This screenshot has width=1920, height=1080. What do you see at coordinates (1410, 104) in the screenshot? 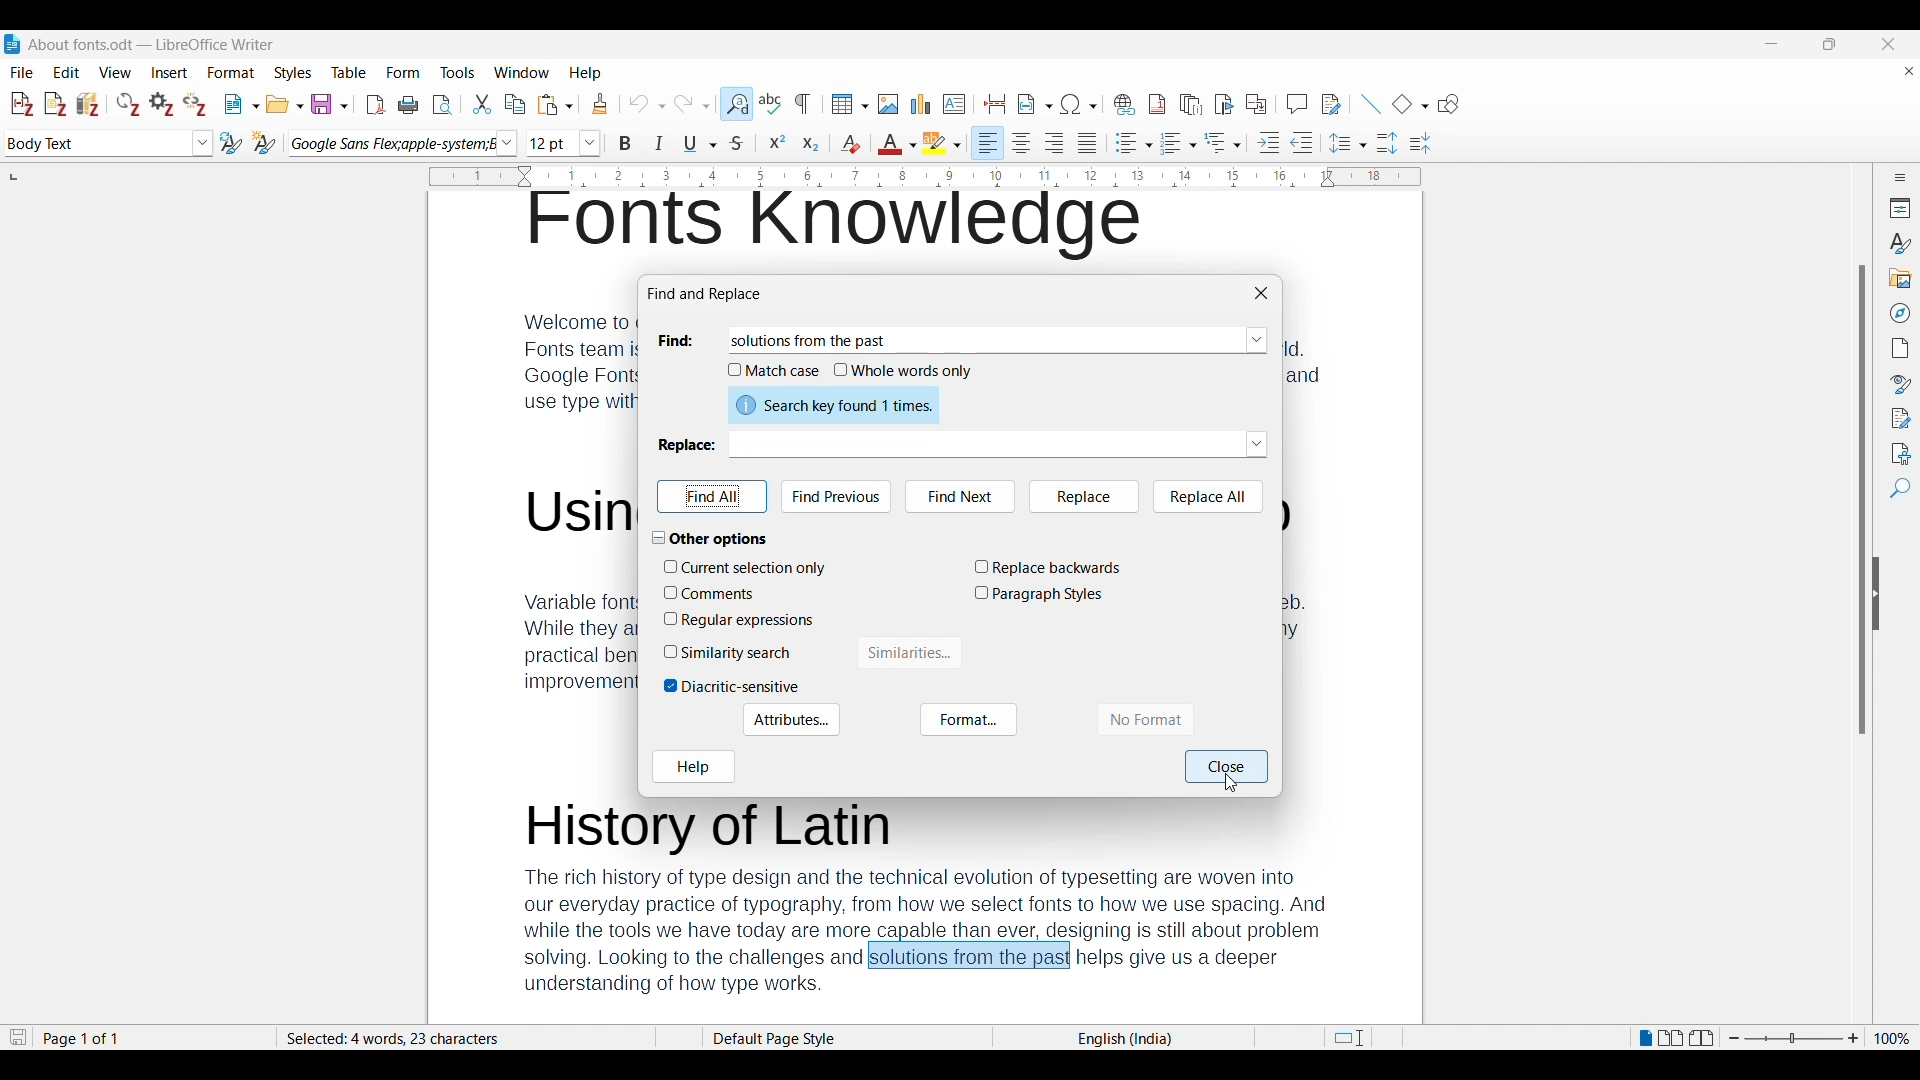
I see `Basic shape options` at bounding box center [1410, 104].